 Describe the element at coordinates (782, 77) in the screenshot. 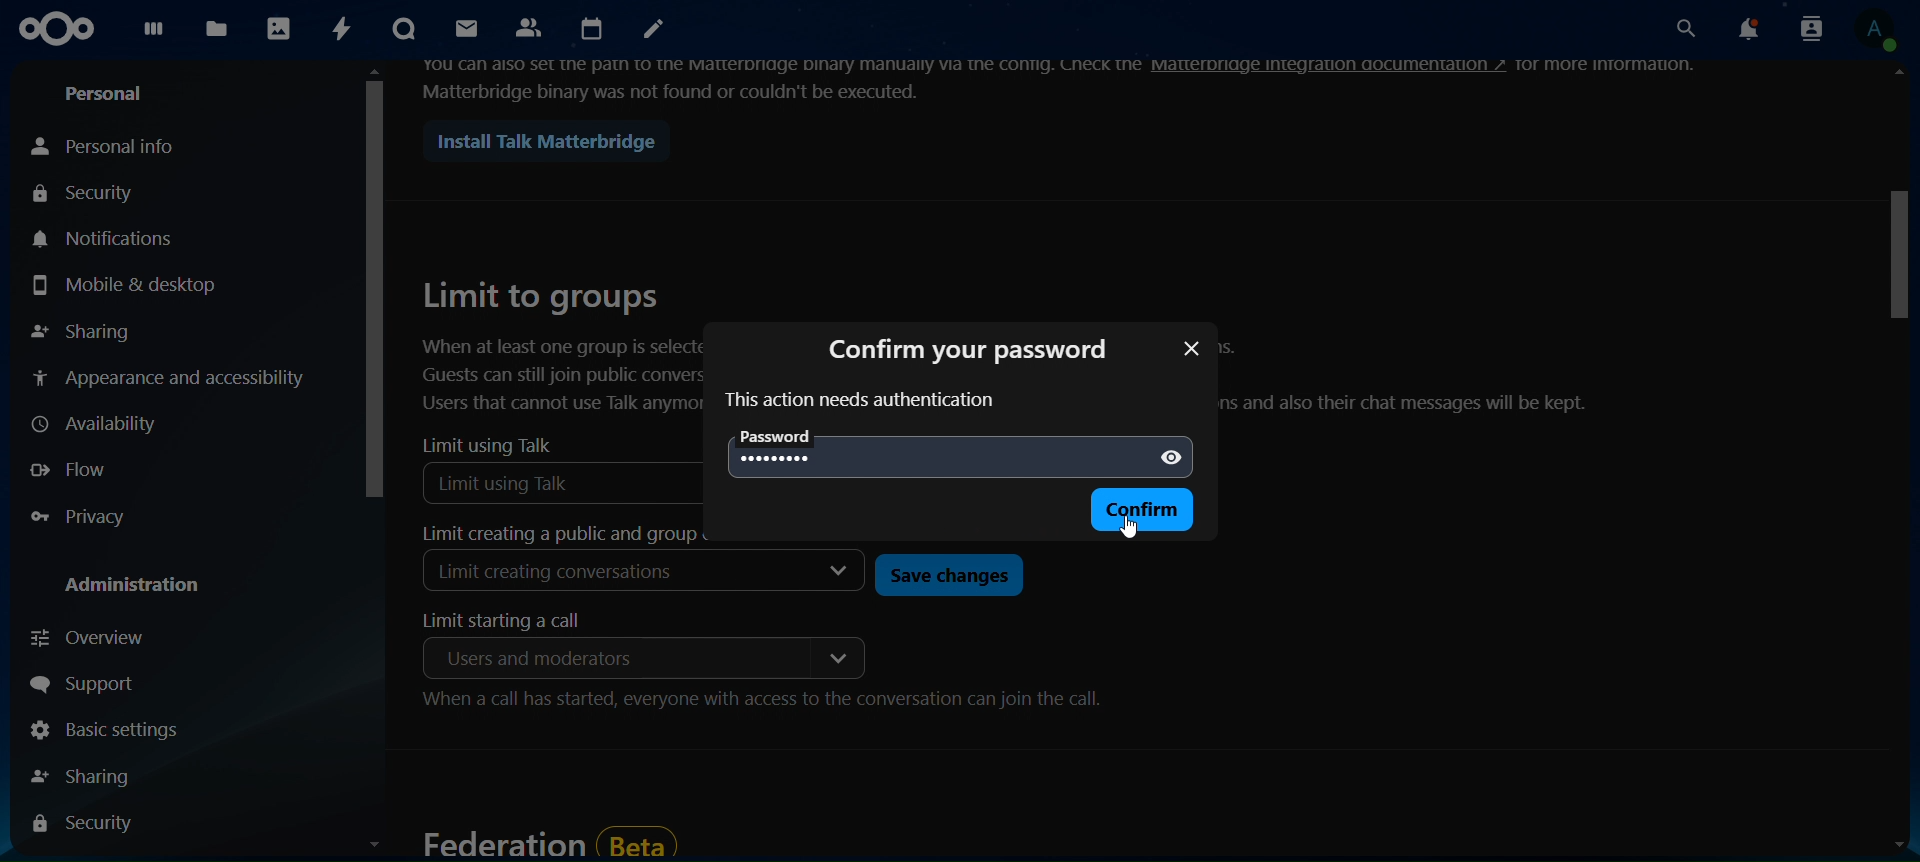

I see `text` at that location.